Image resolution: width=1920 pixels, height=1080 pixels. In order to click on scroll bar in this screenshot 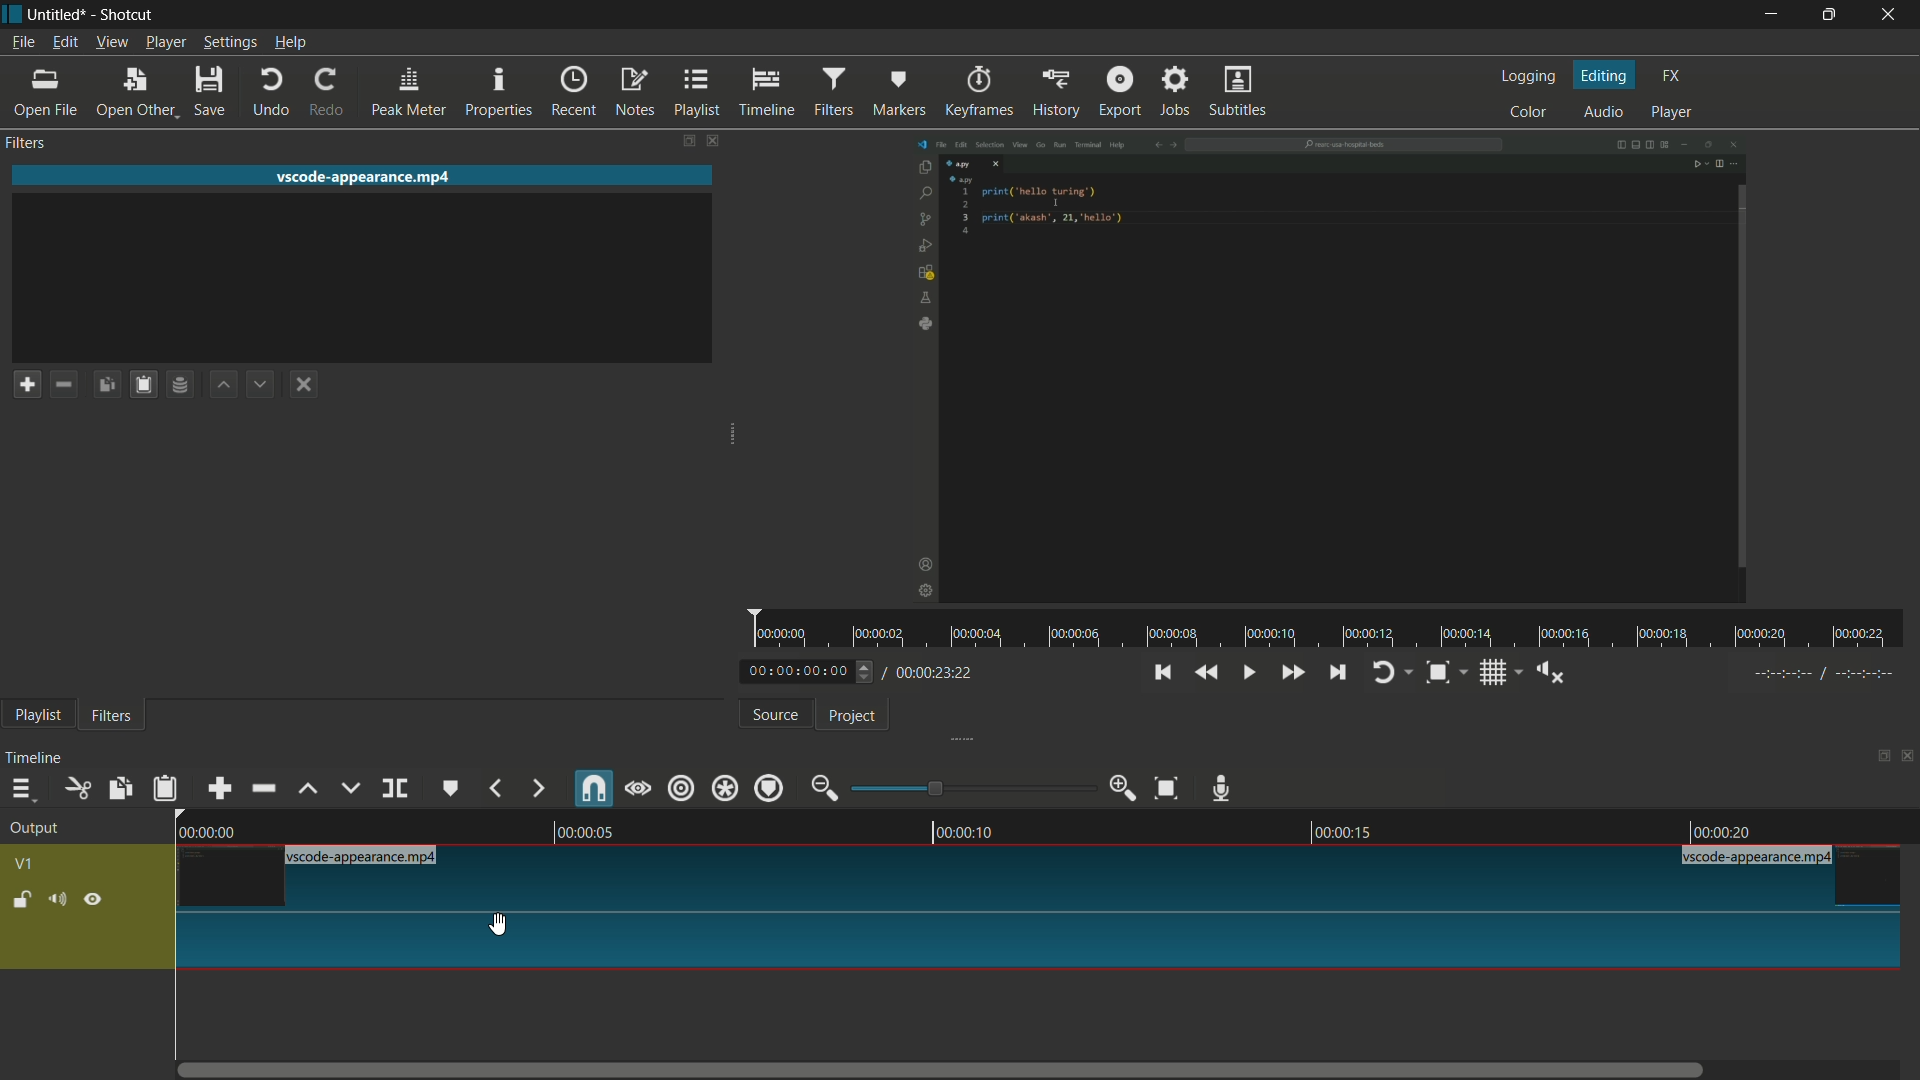, I will do `click(957, 1070)`.